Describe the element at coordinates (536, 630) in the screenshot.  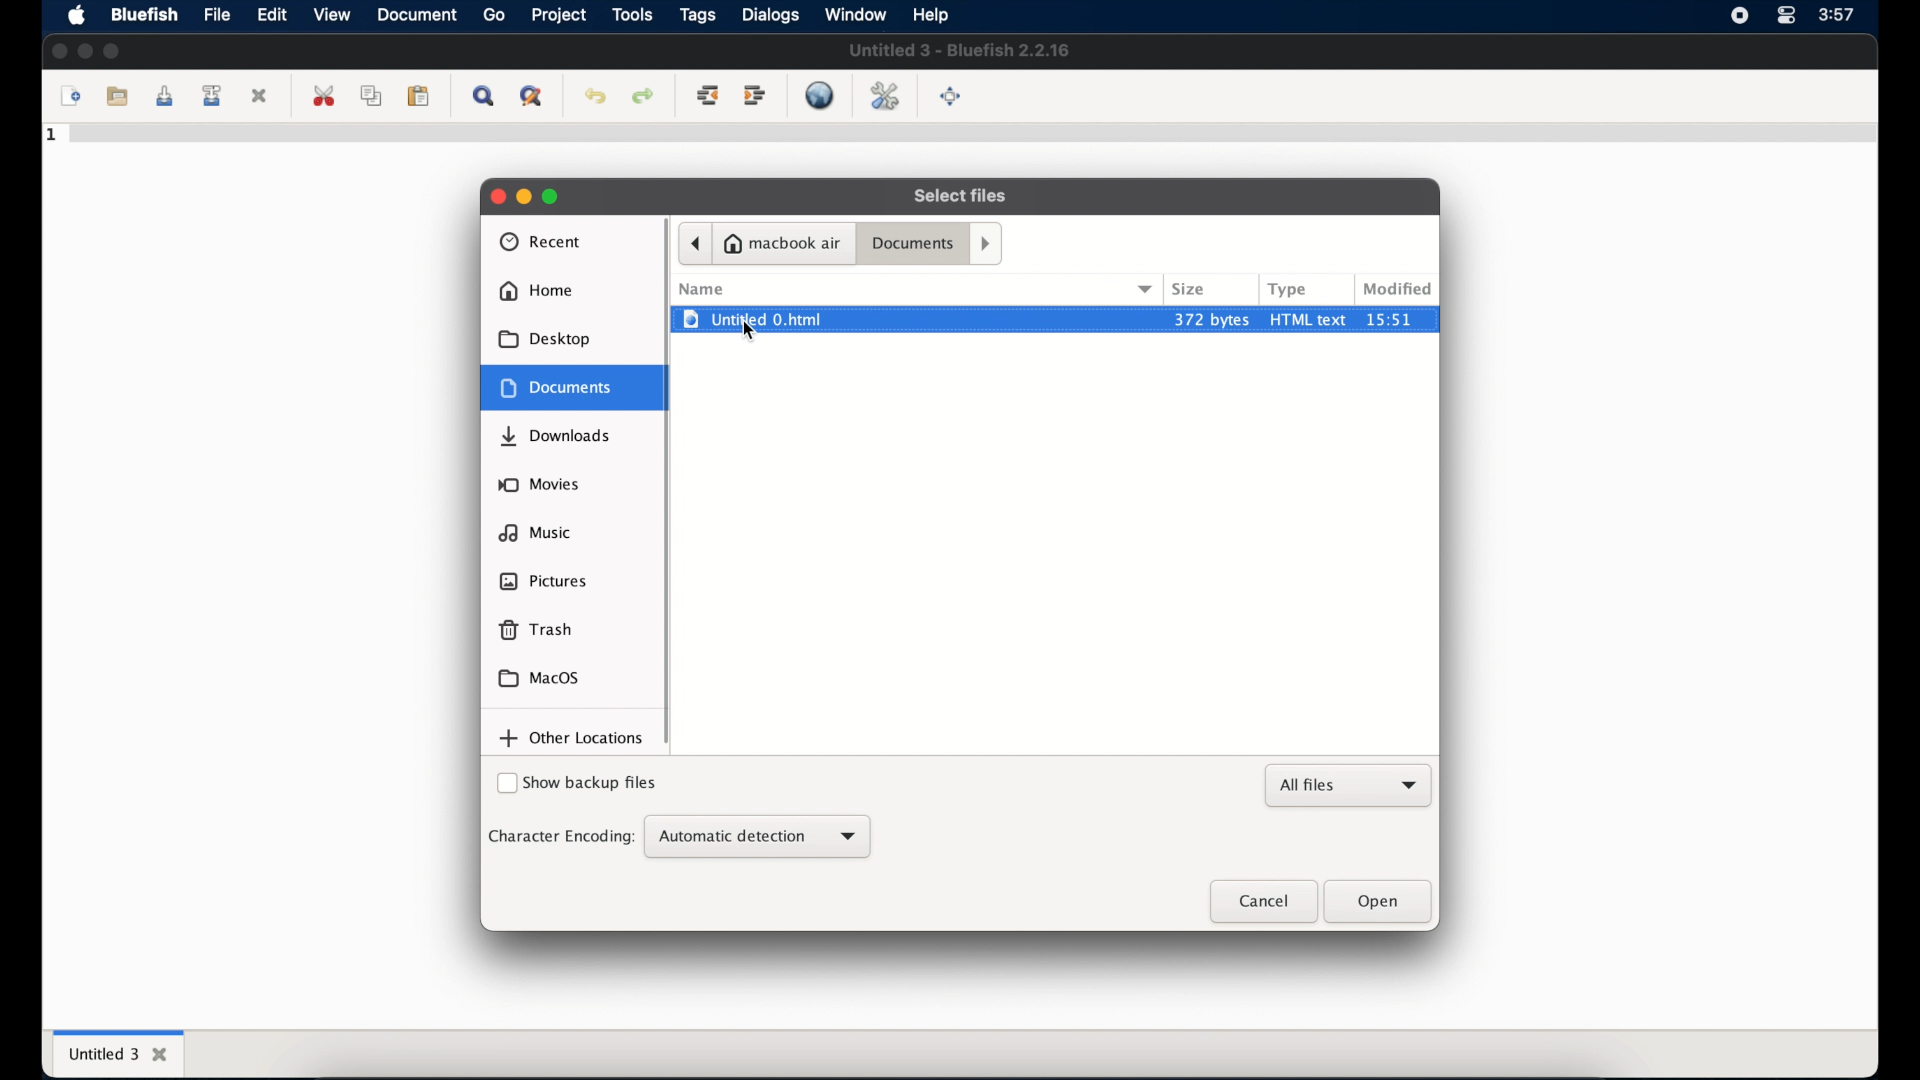
I see `trash` at that location.